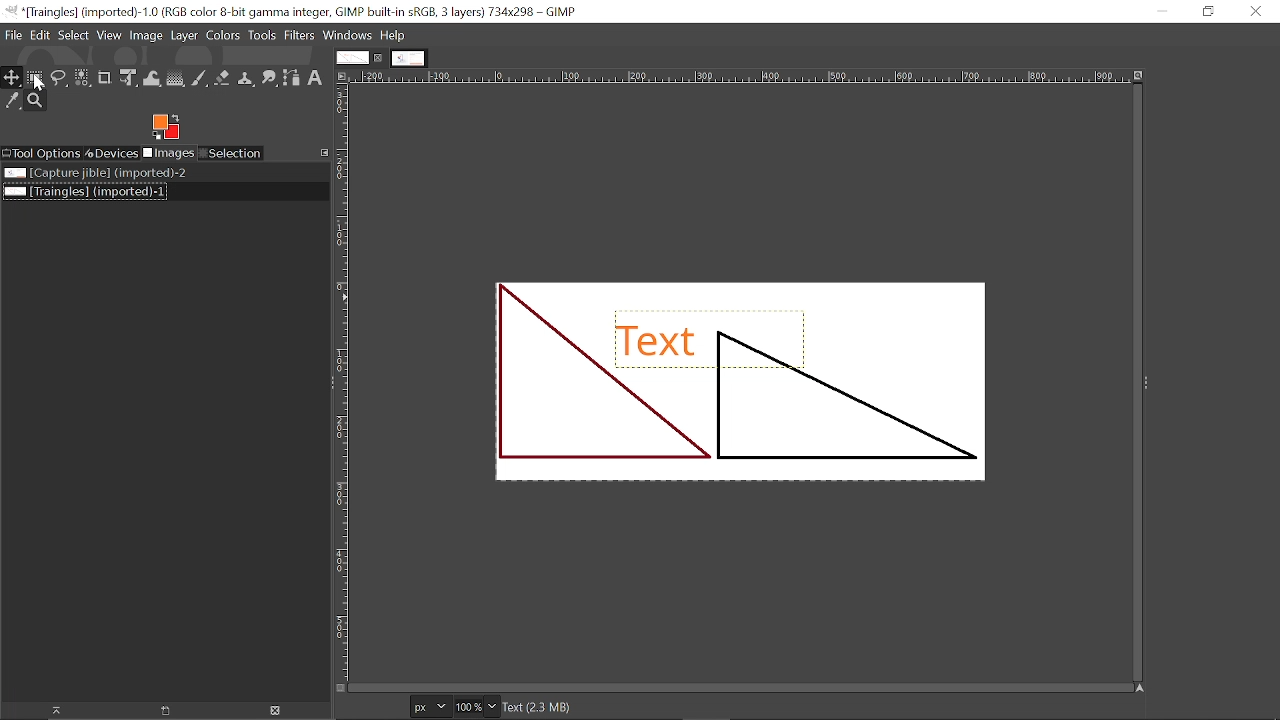  I want to click on Clone tool, so click(247, 79).